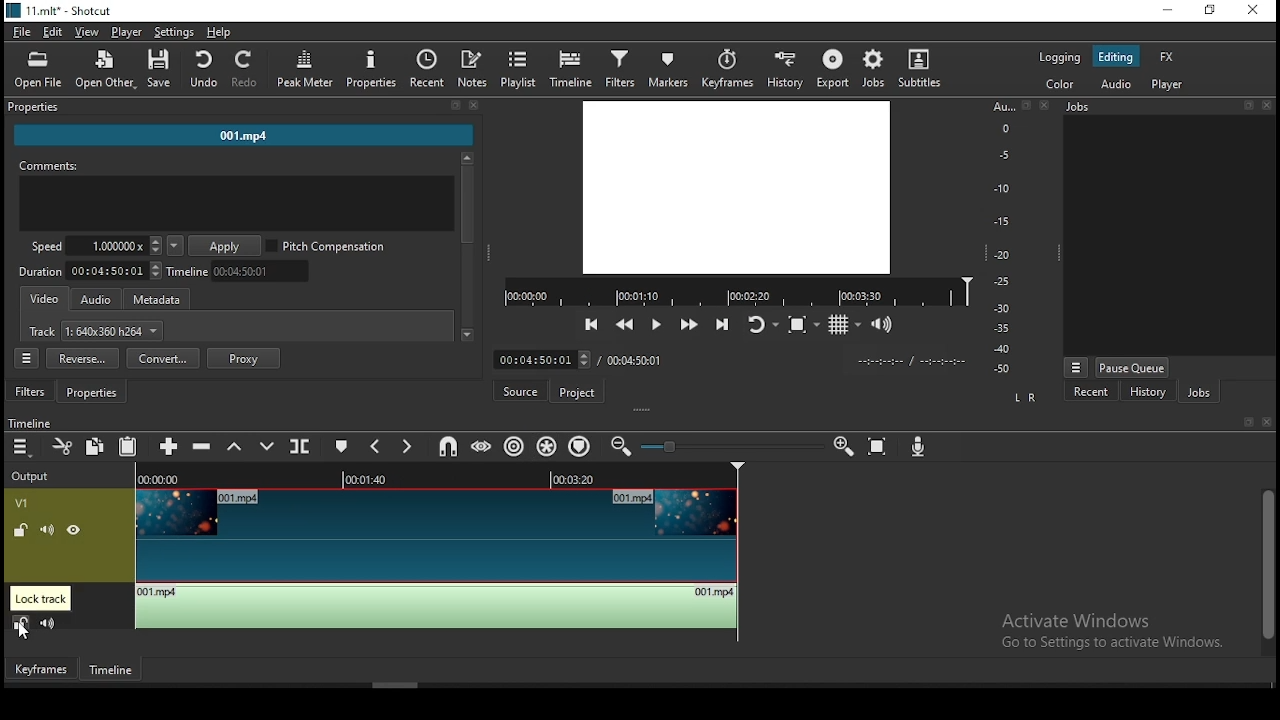 The width and height of the screenshot is (1280, 720). I want to click on timeline, so click(735, 290).